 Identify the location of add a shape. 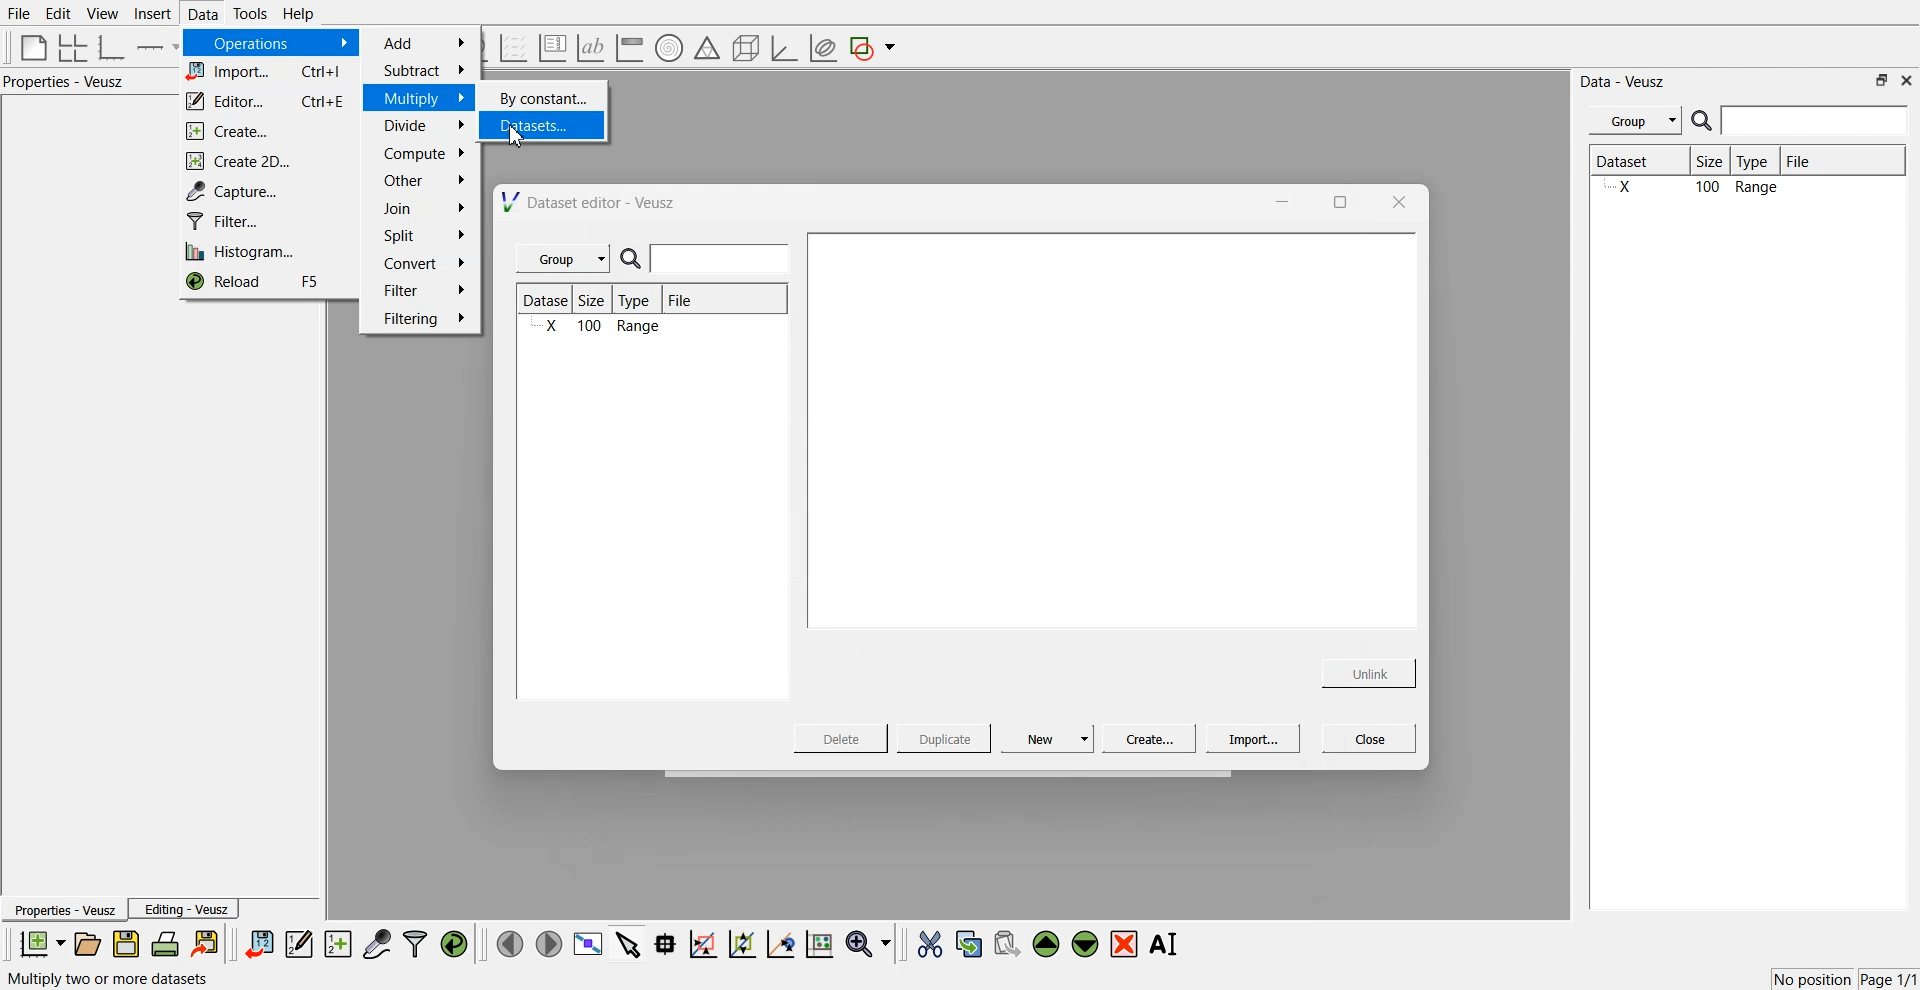
(874, 49).